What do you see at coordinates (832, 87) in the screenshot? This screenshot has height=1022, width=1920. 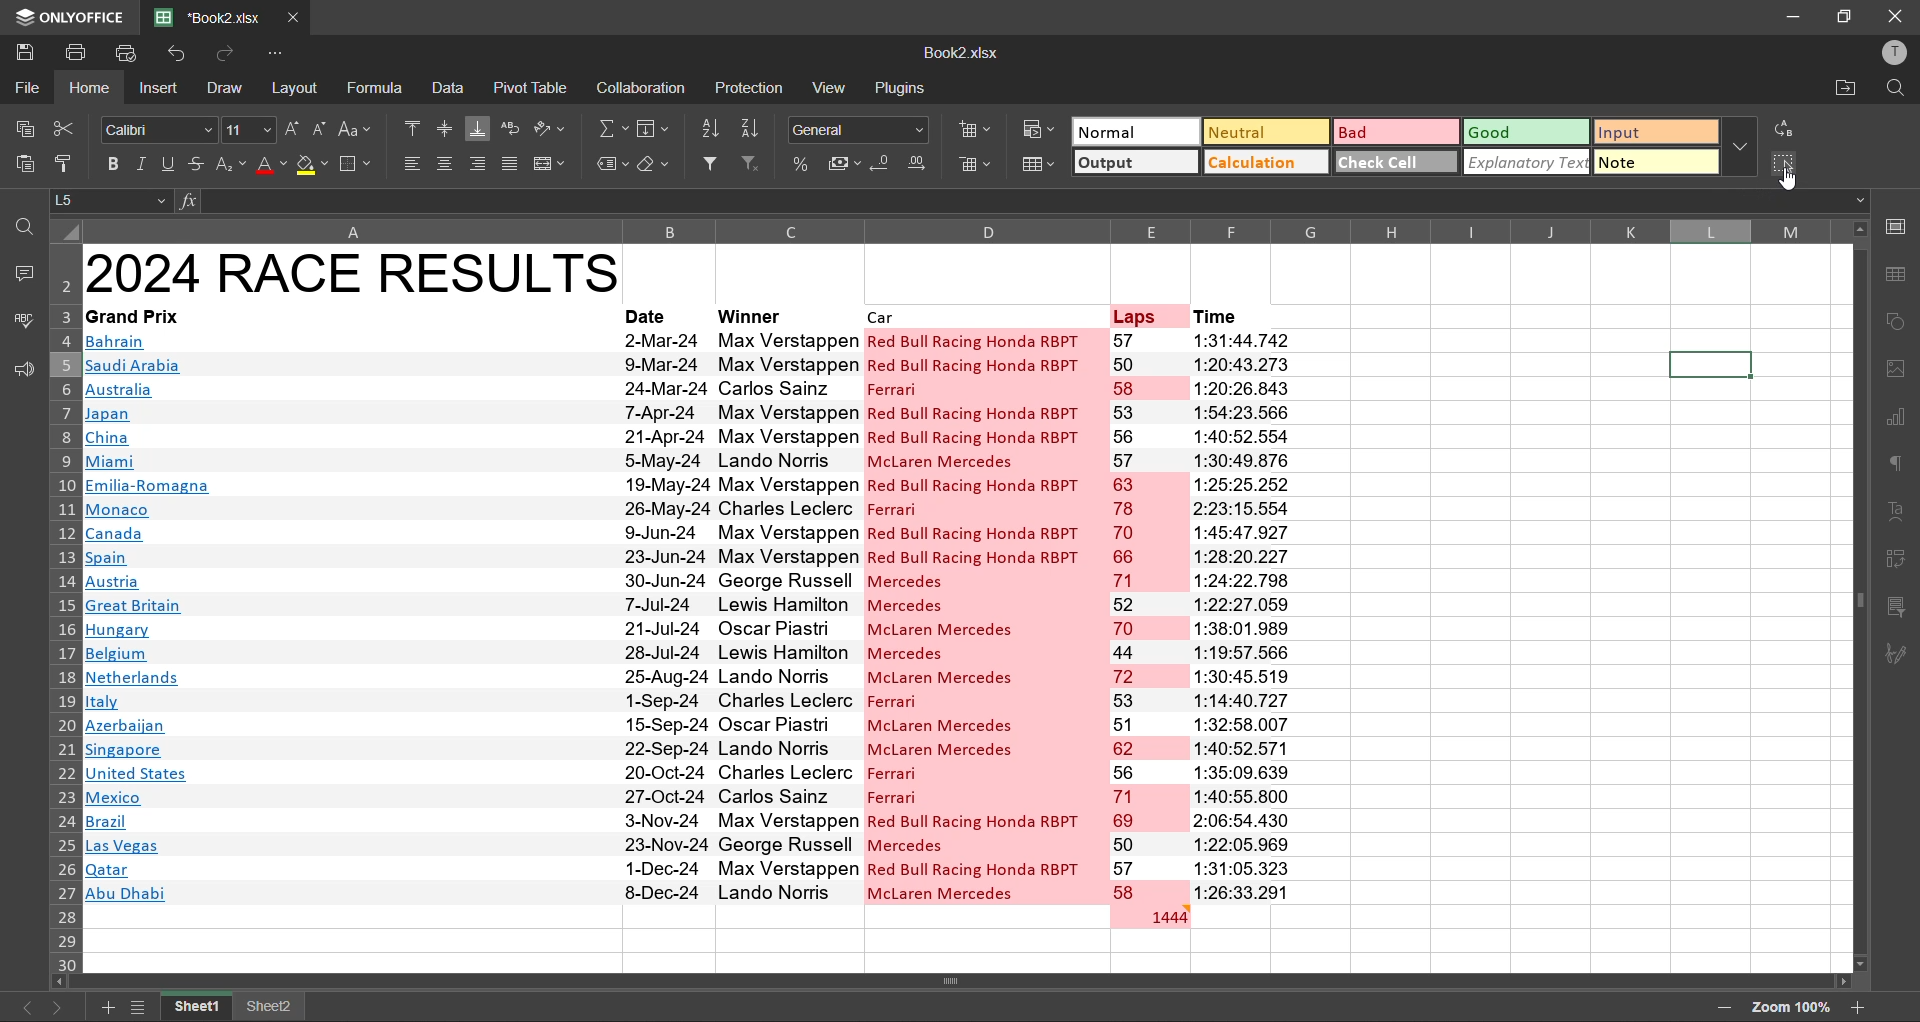 I see `view` at bounding box center [832, 87].